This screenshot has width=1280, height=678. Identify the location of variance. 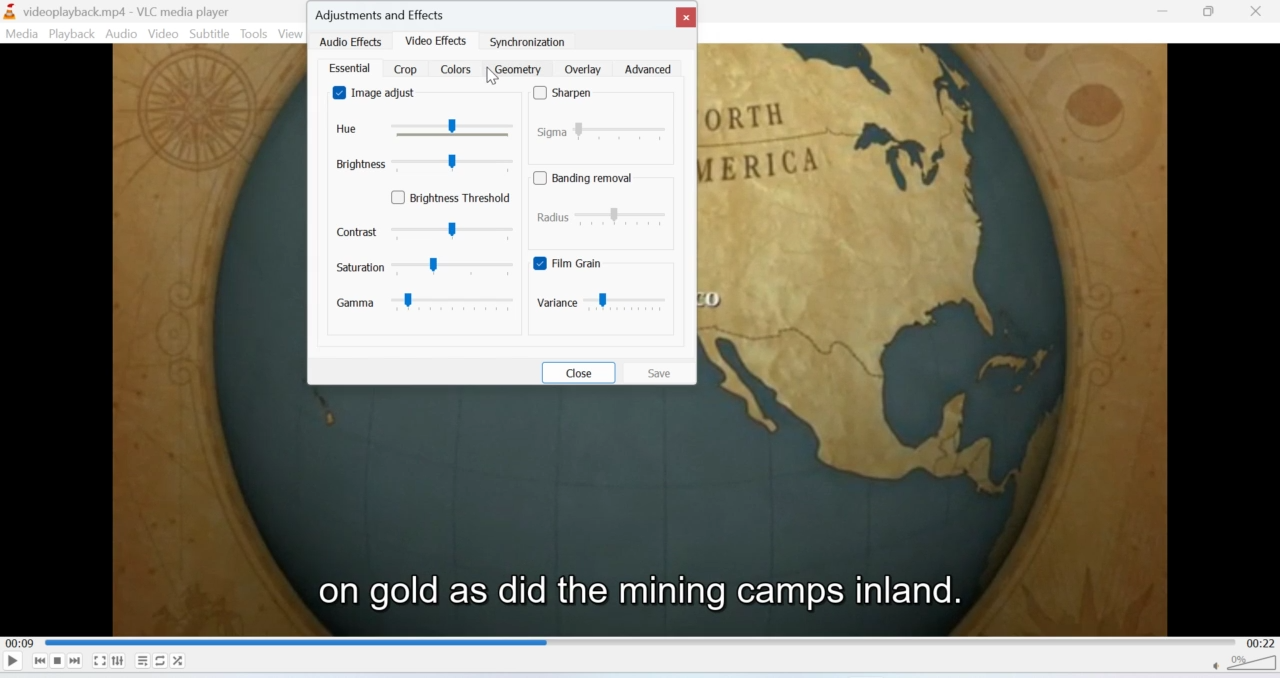
(603, 302).